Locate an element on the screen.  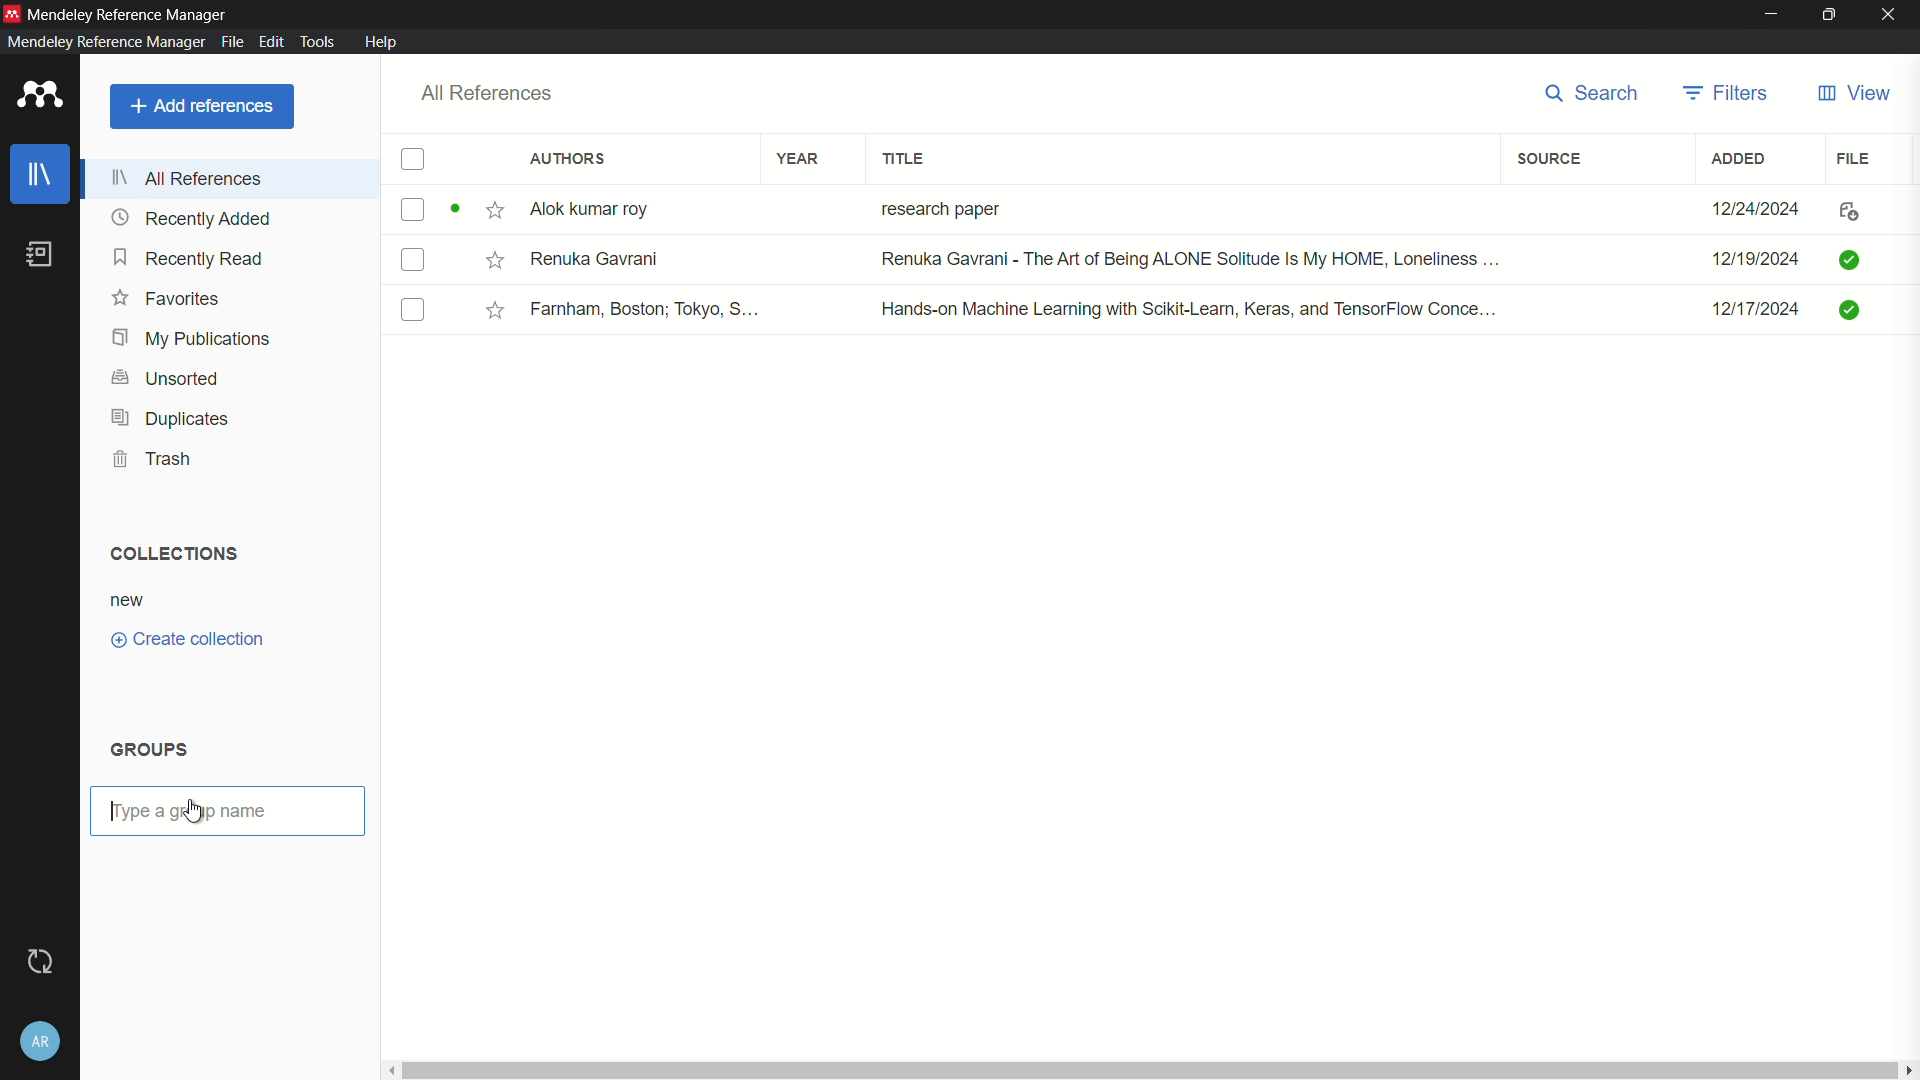
groups is located at coordinates (151, 750).